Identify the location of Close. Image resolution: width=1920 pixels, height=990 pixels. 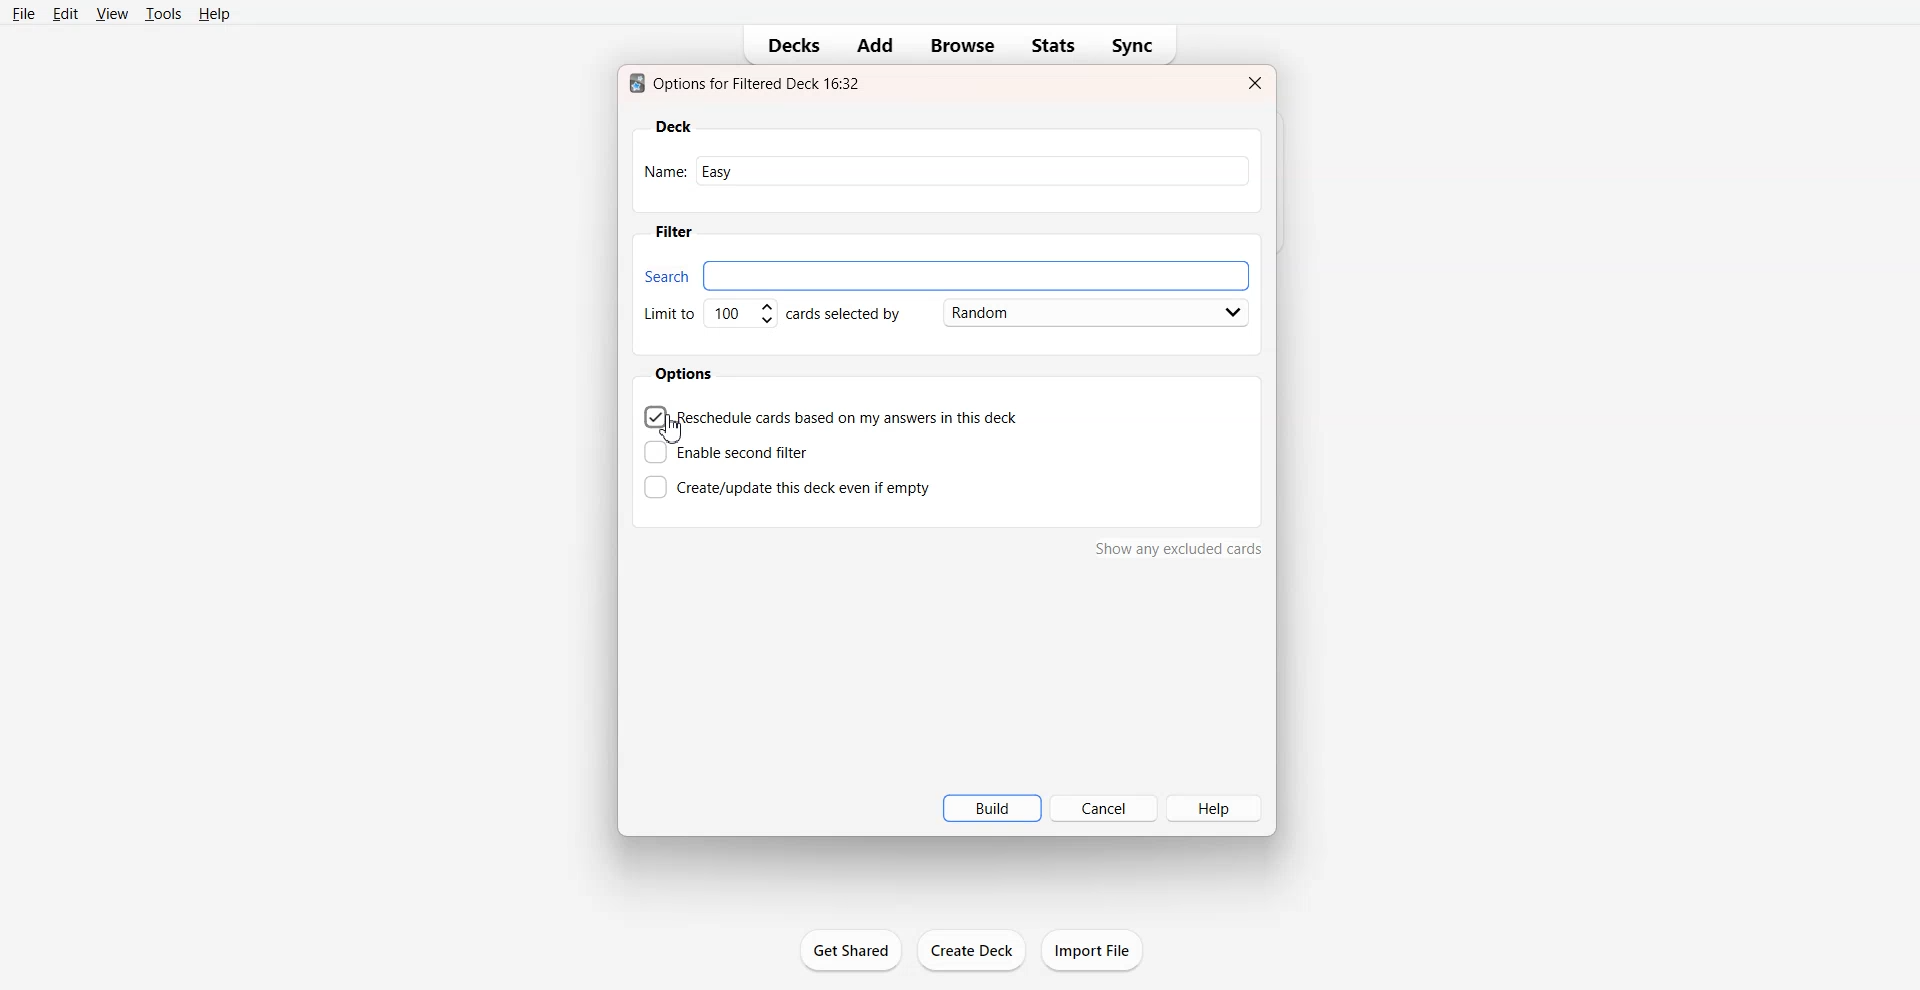
(1253, 83).